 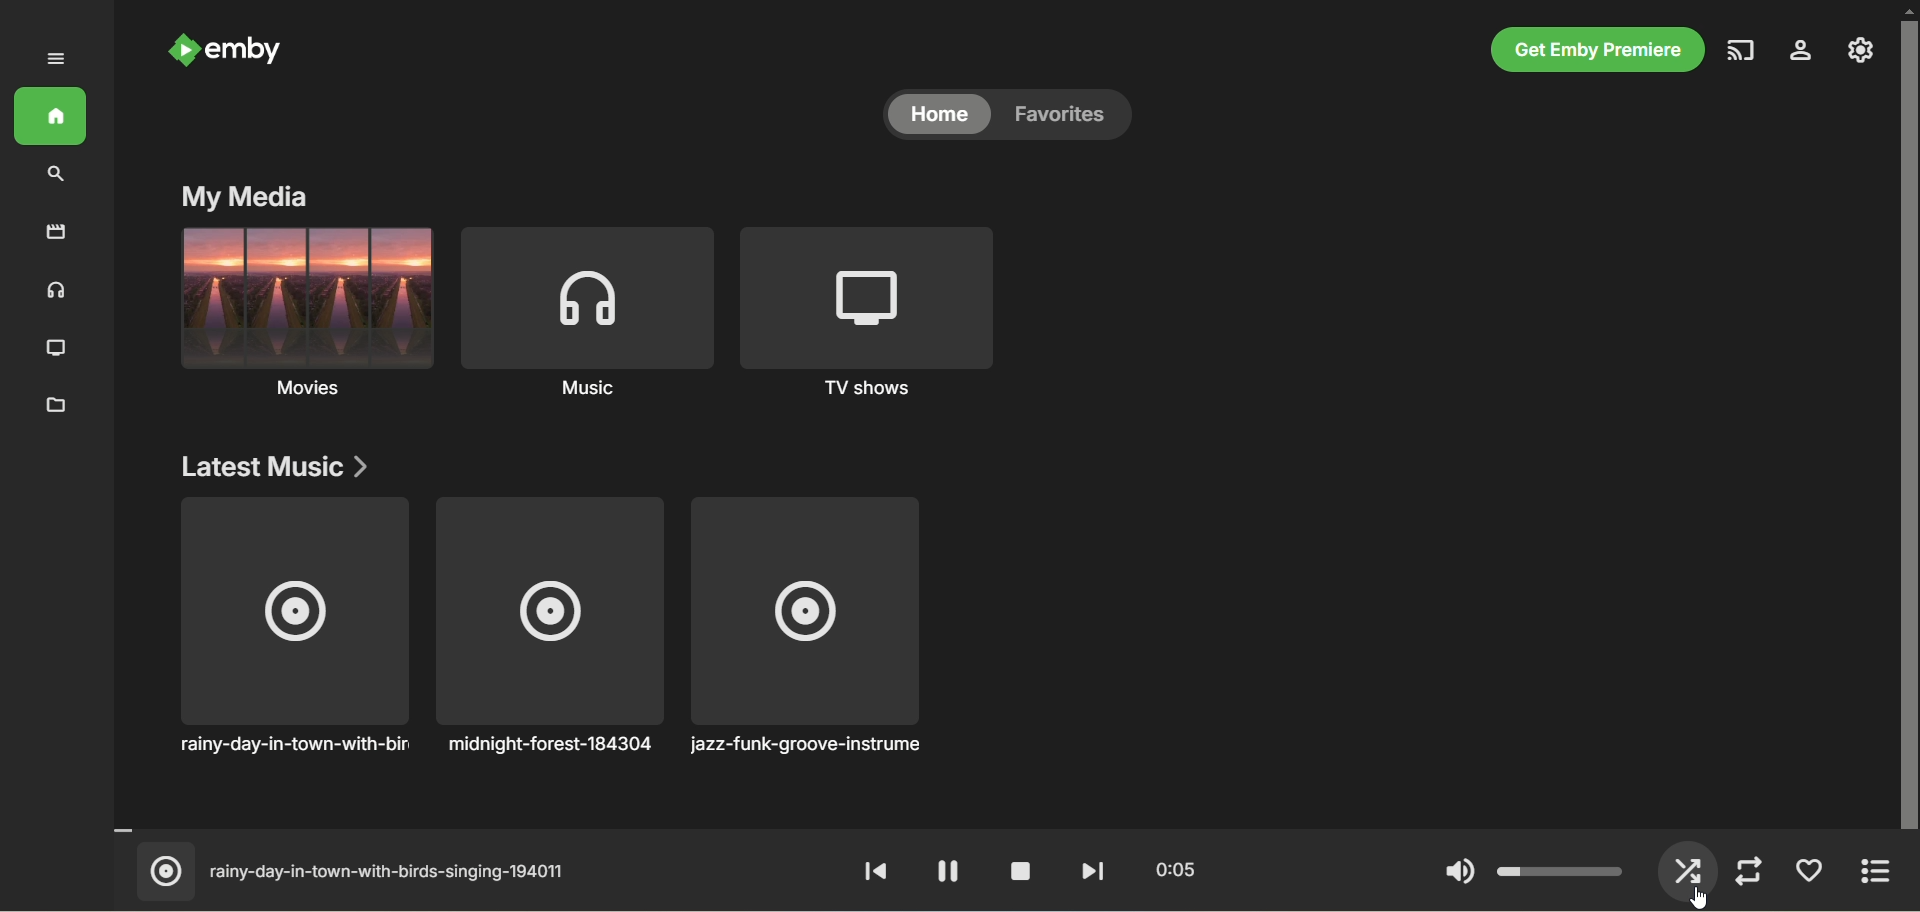 What do you see at coordinates (877, 871) in the screenshot?
I see `rewind` at bounding box center [877, 871].